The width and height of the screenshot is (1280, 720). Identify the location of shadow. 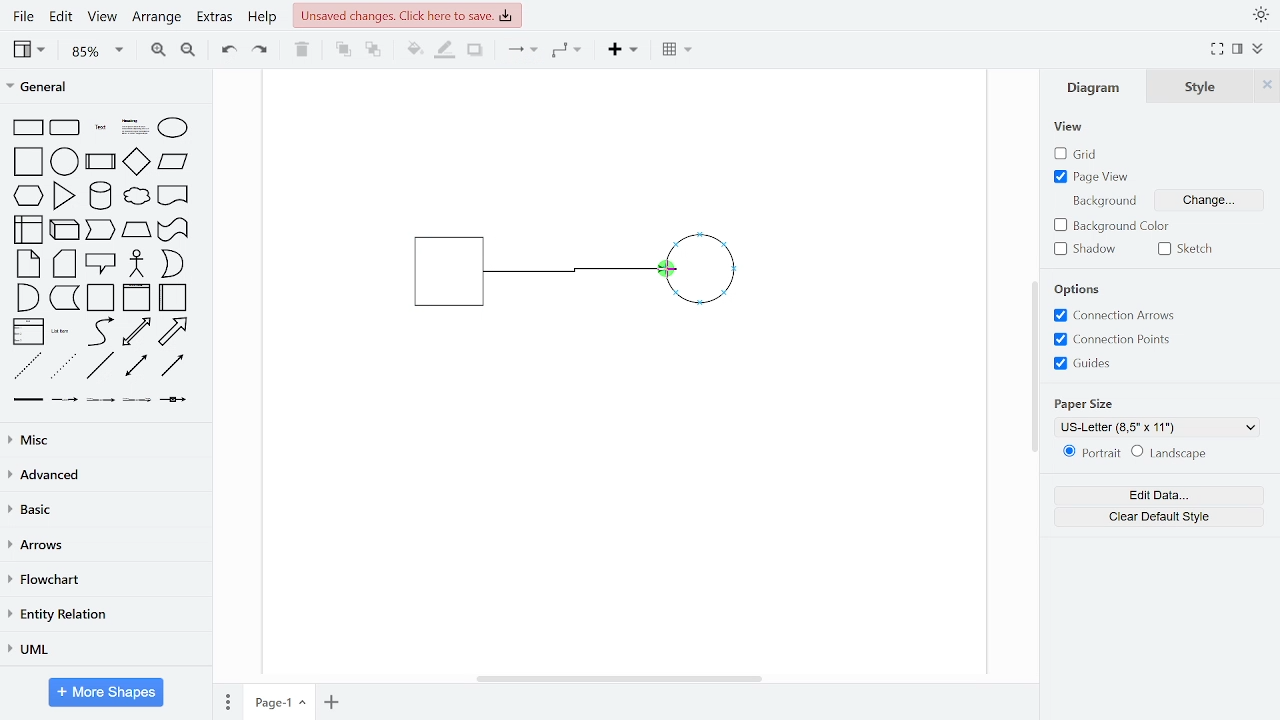
(1090, 249).